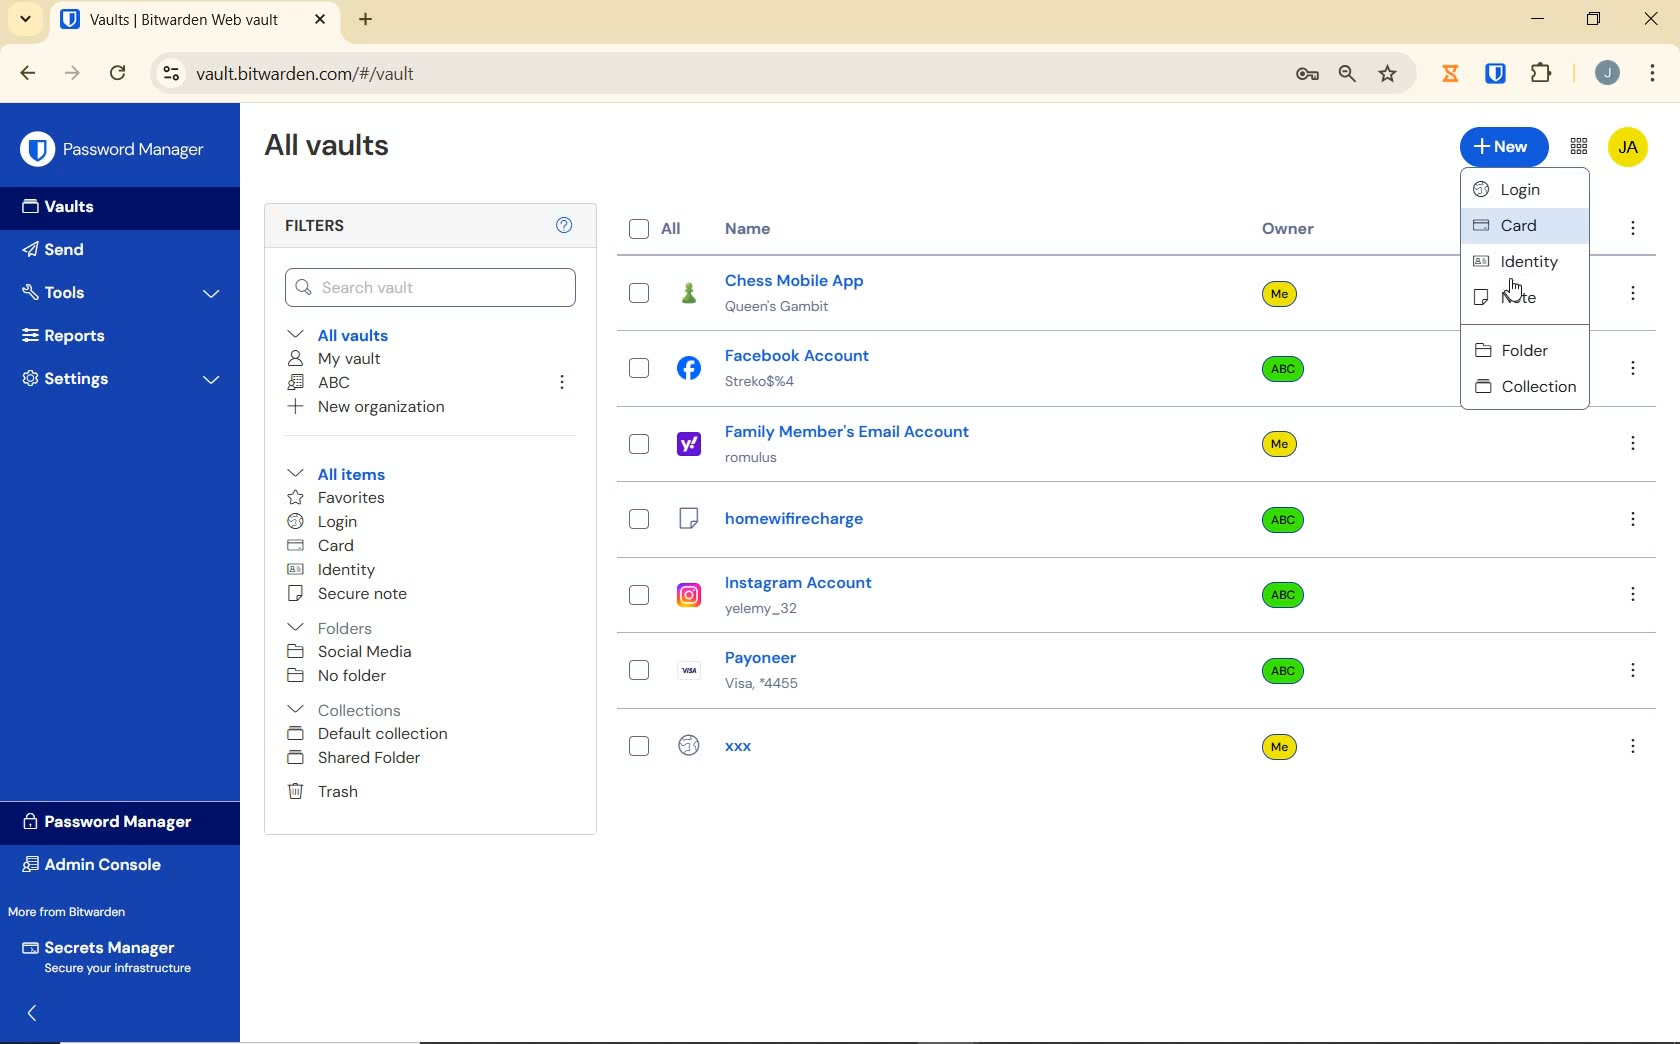  I want to click on more options, so click(1633, 231).